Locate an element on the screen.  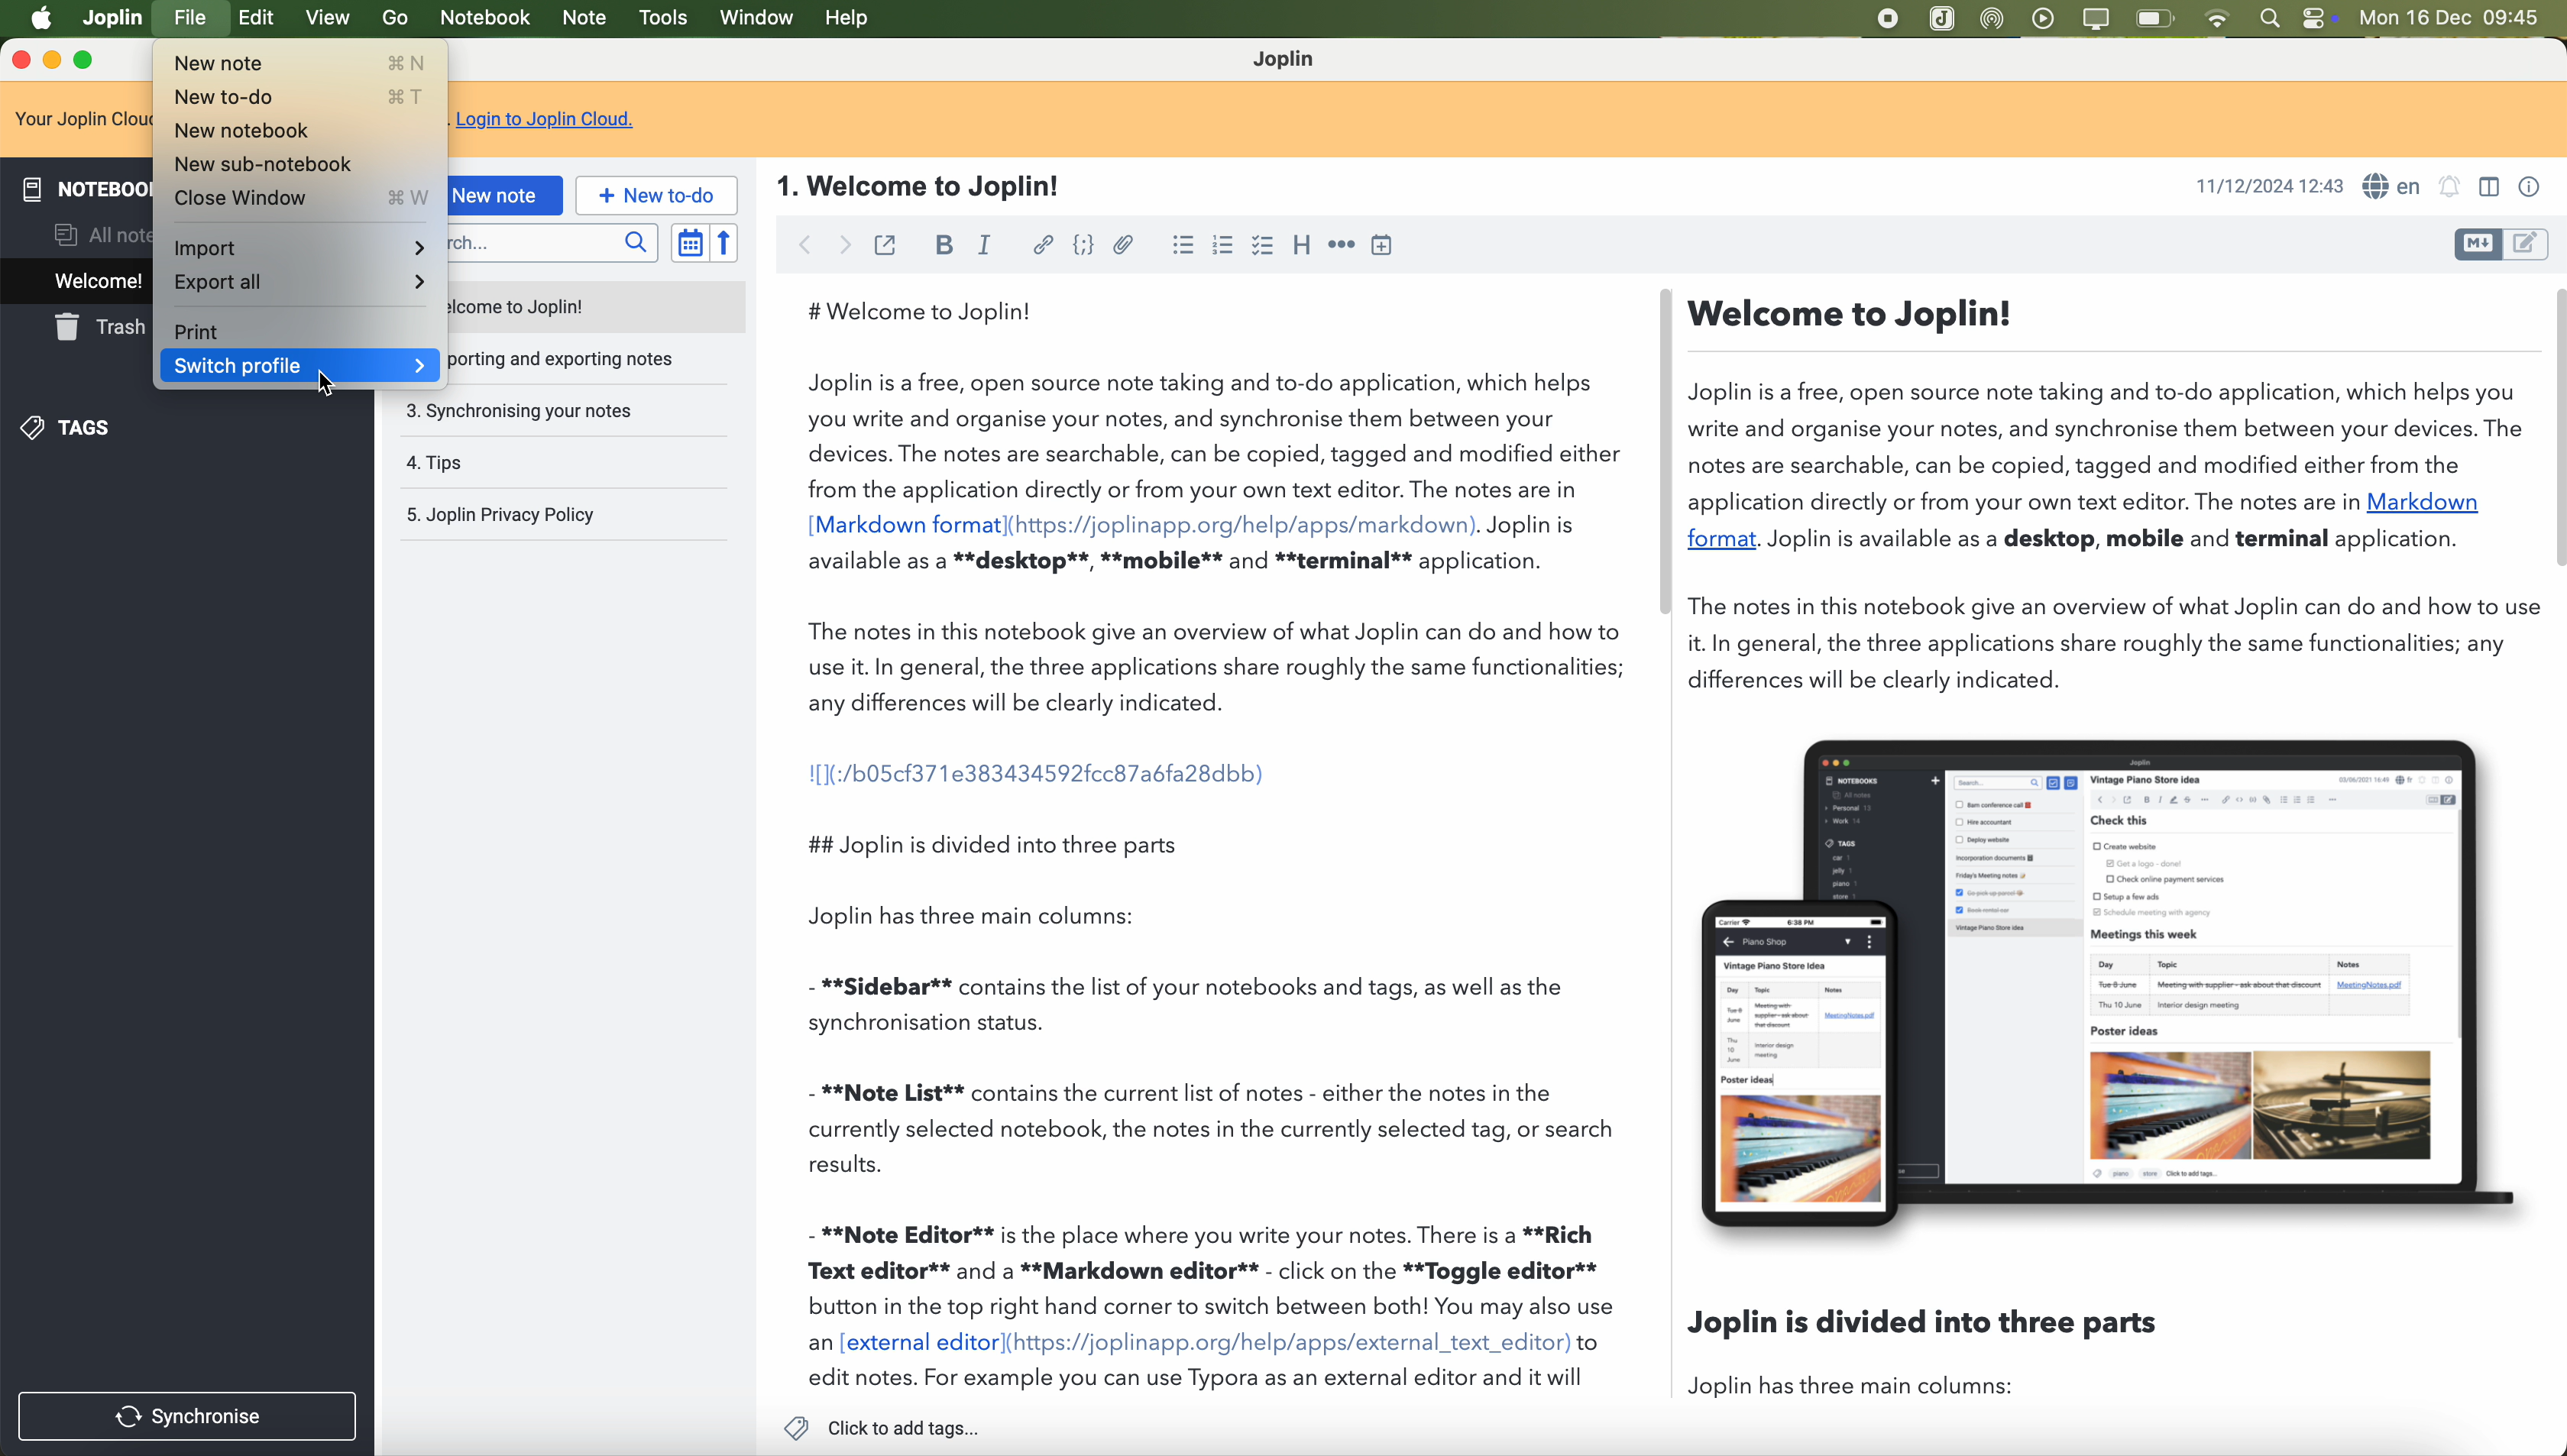
click to add tags is located at coordinates (882, 1427).